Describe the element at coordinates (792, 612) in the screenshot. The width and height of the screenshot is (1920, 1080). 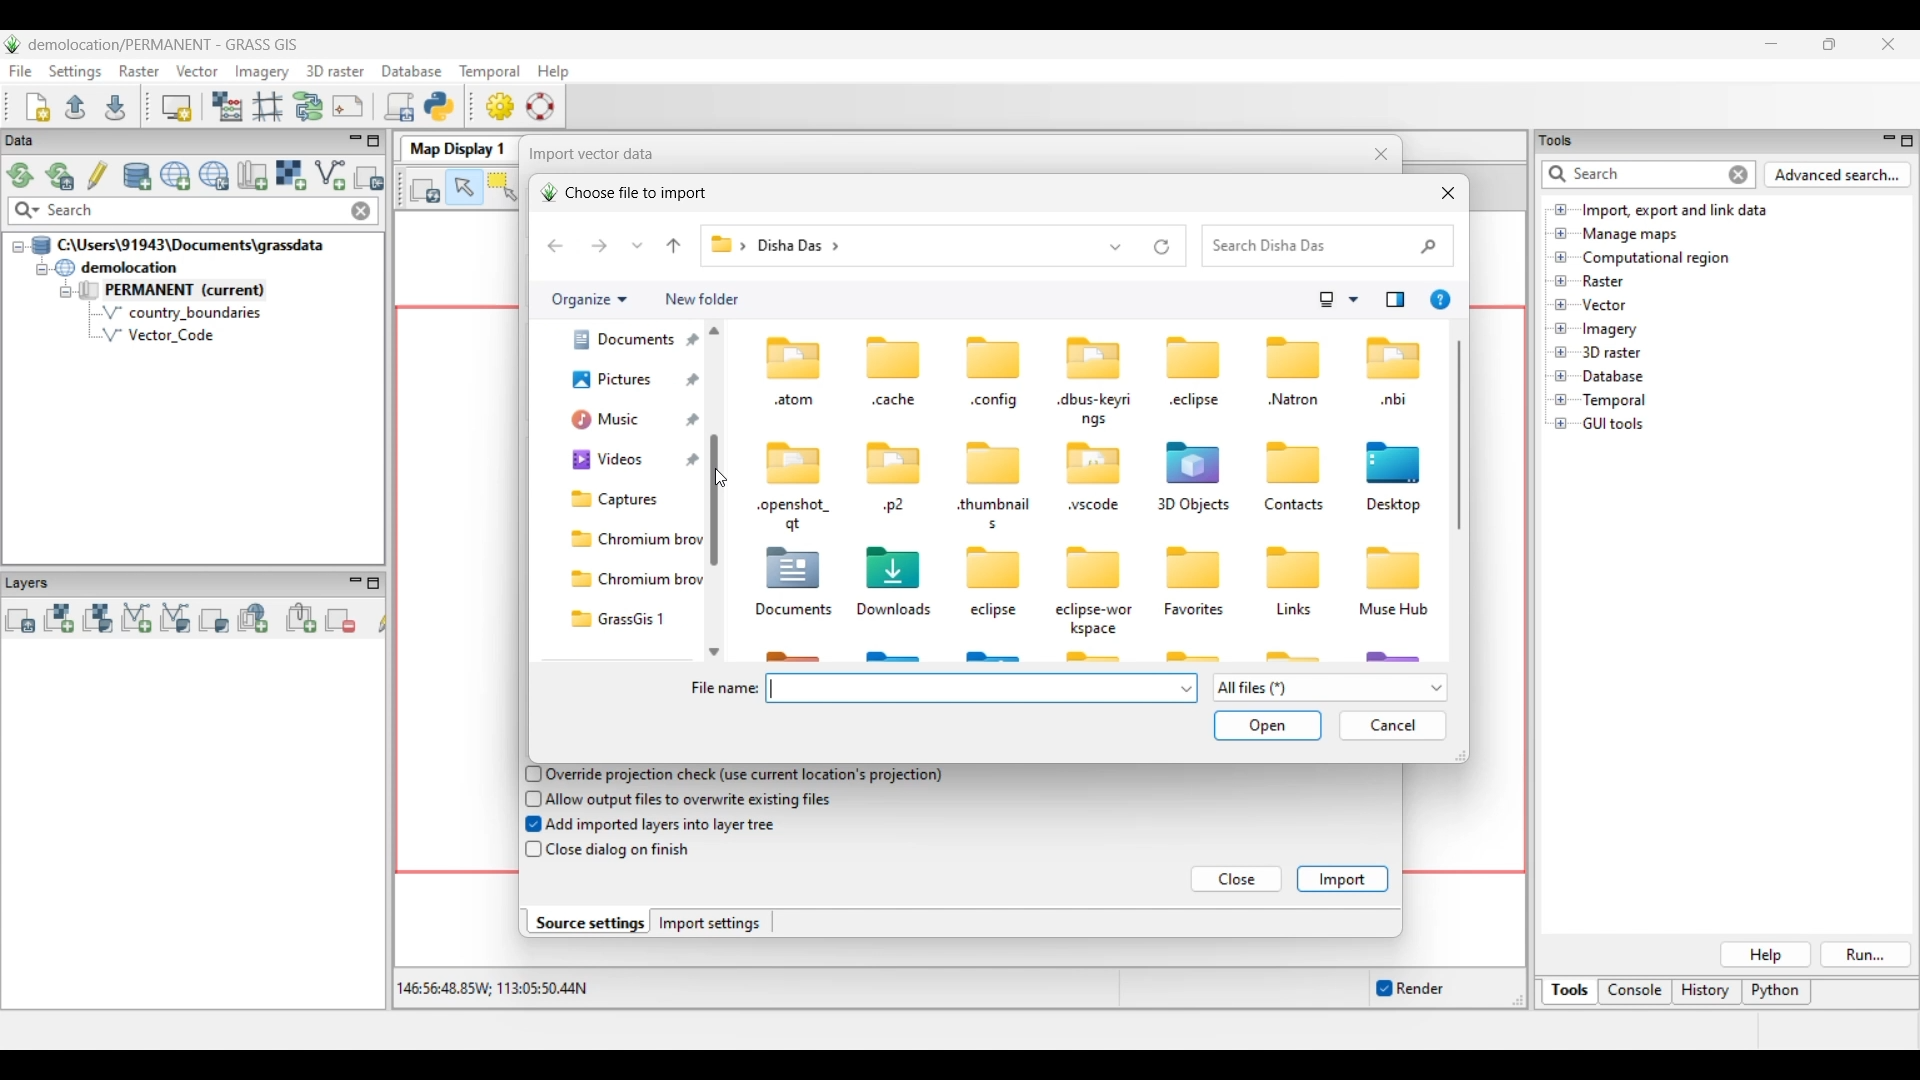
I see `Documents` at that location.